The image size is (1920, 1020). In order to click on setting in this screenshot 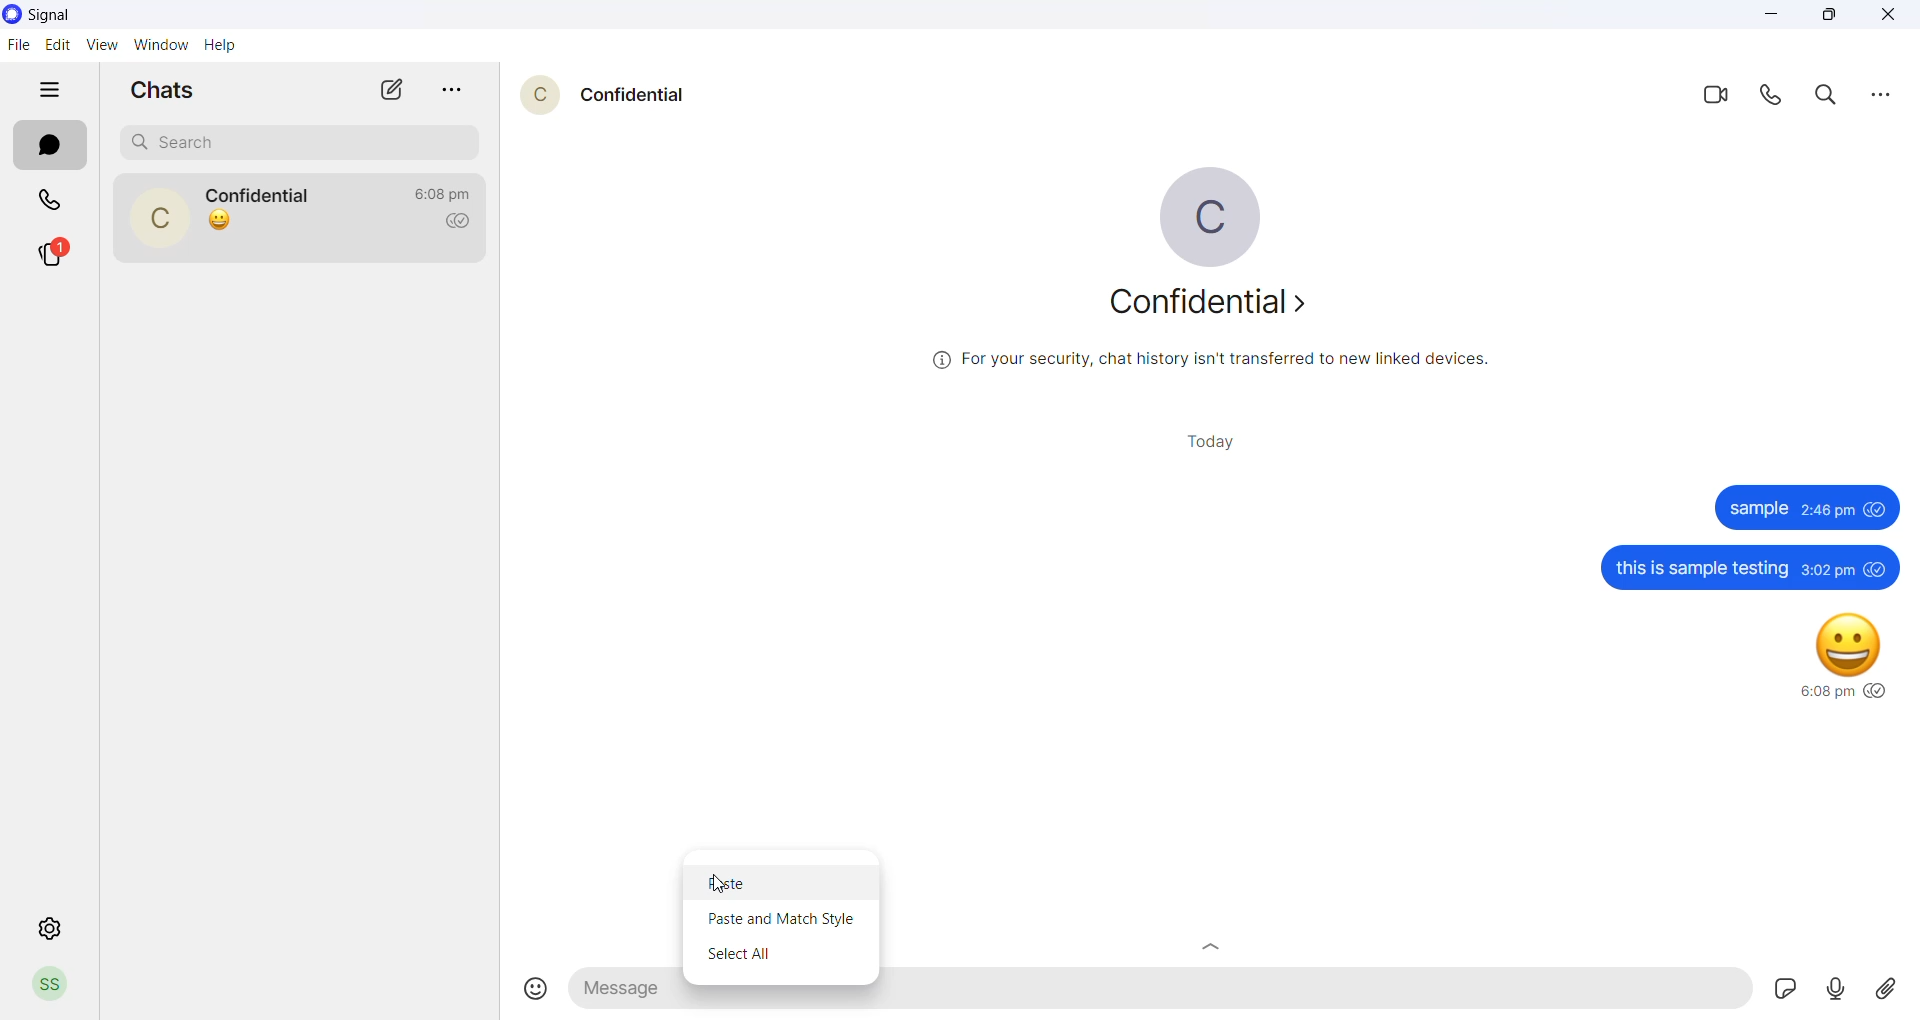, I will do `click(44, 928)`.